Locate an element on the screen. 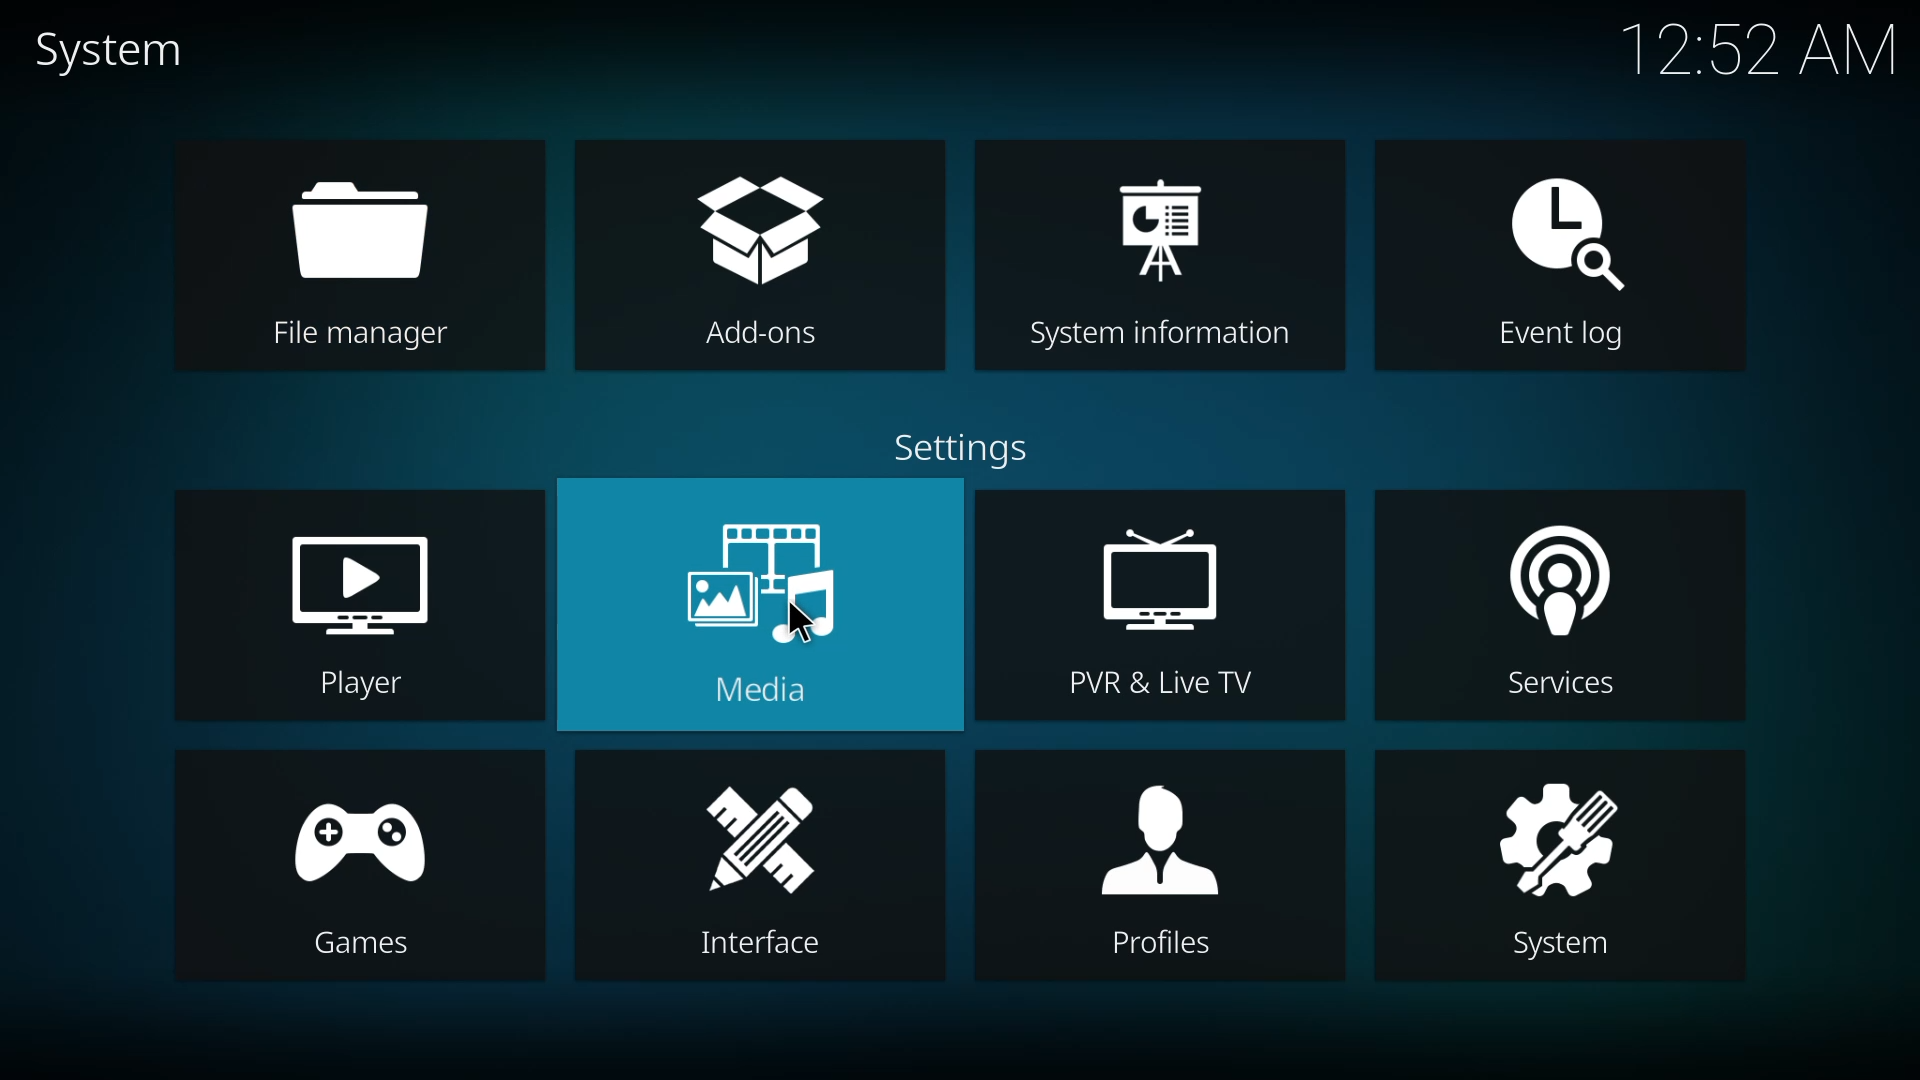  add-ons is located at coordinates (765, 225).